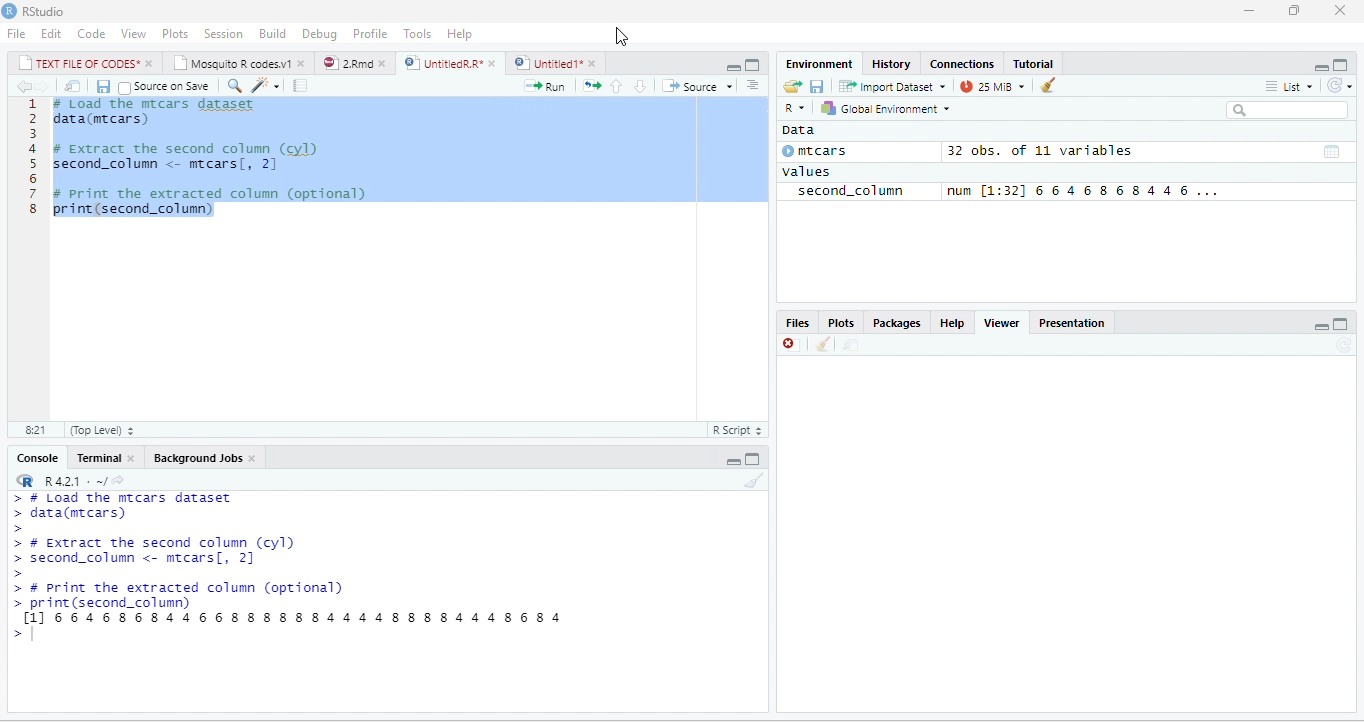 This screenshot has width=1364, height=722. I want to click on 6, so click(33, 178).